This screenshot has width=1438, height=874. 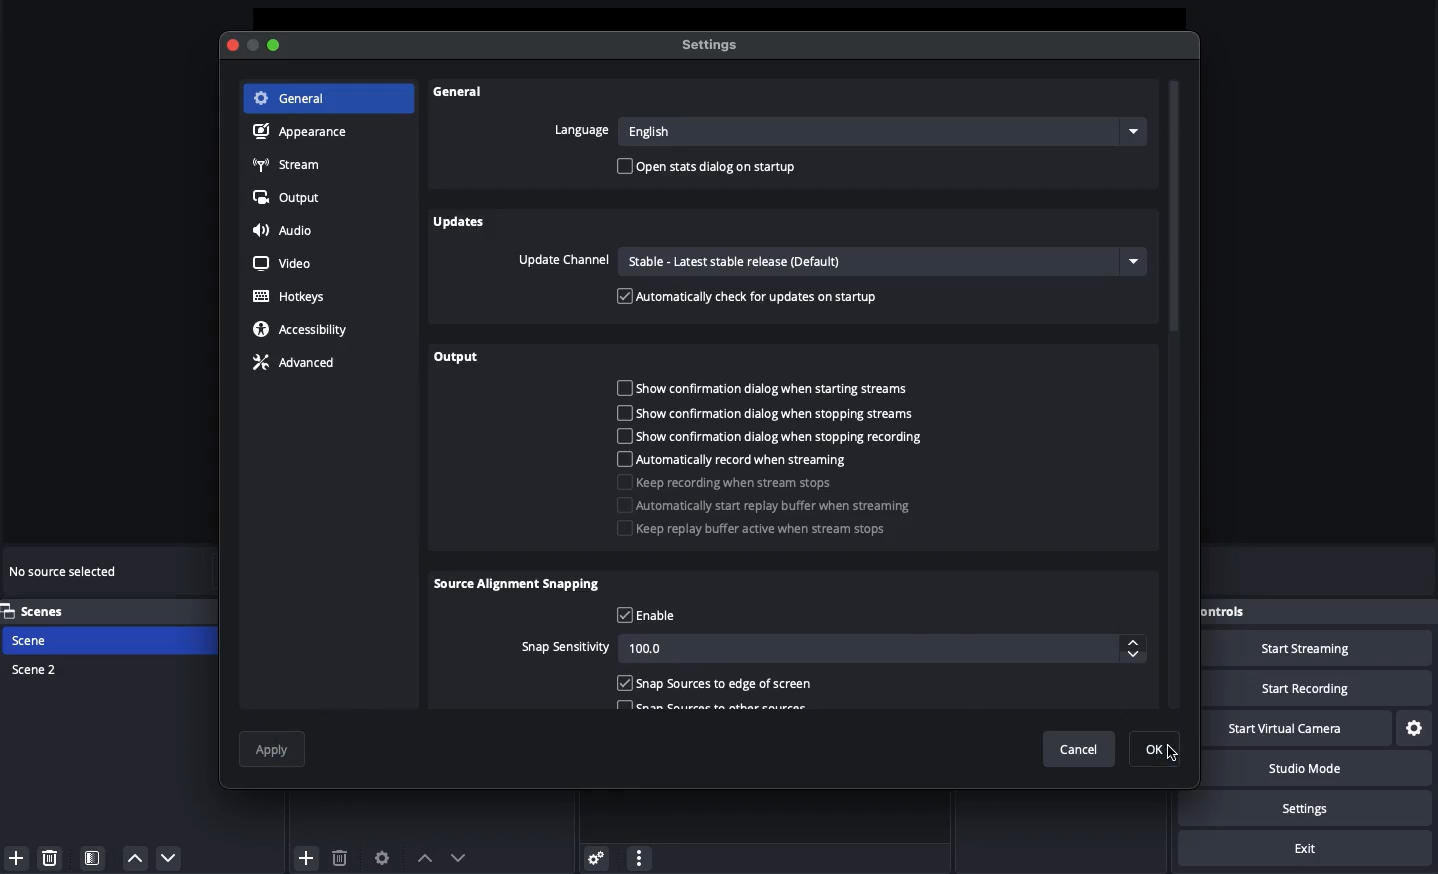 I want to click on No sources selected, so click(x=70, y=571).